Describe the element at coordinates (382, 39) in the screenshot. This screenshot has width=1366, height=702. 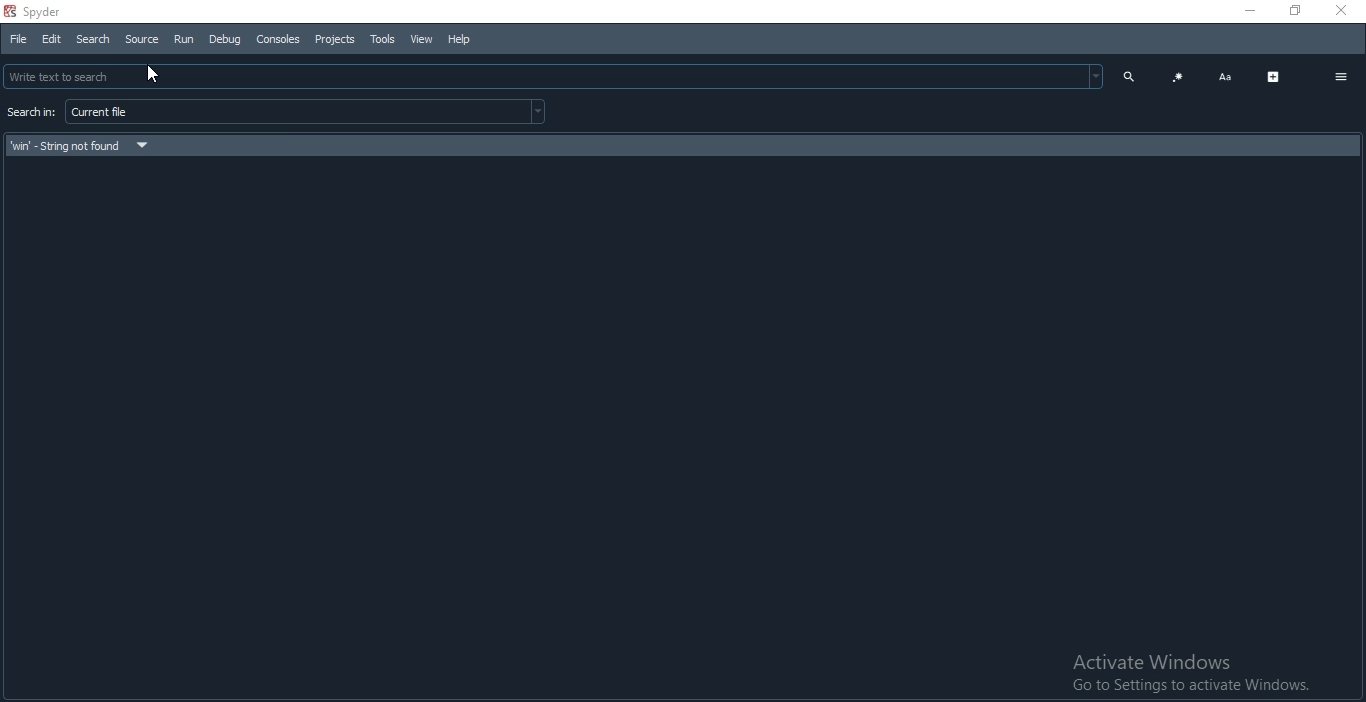
I see `tools` at that location.